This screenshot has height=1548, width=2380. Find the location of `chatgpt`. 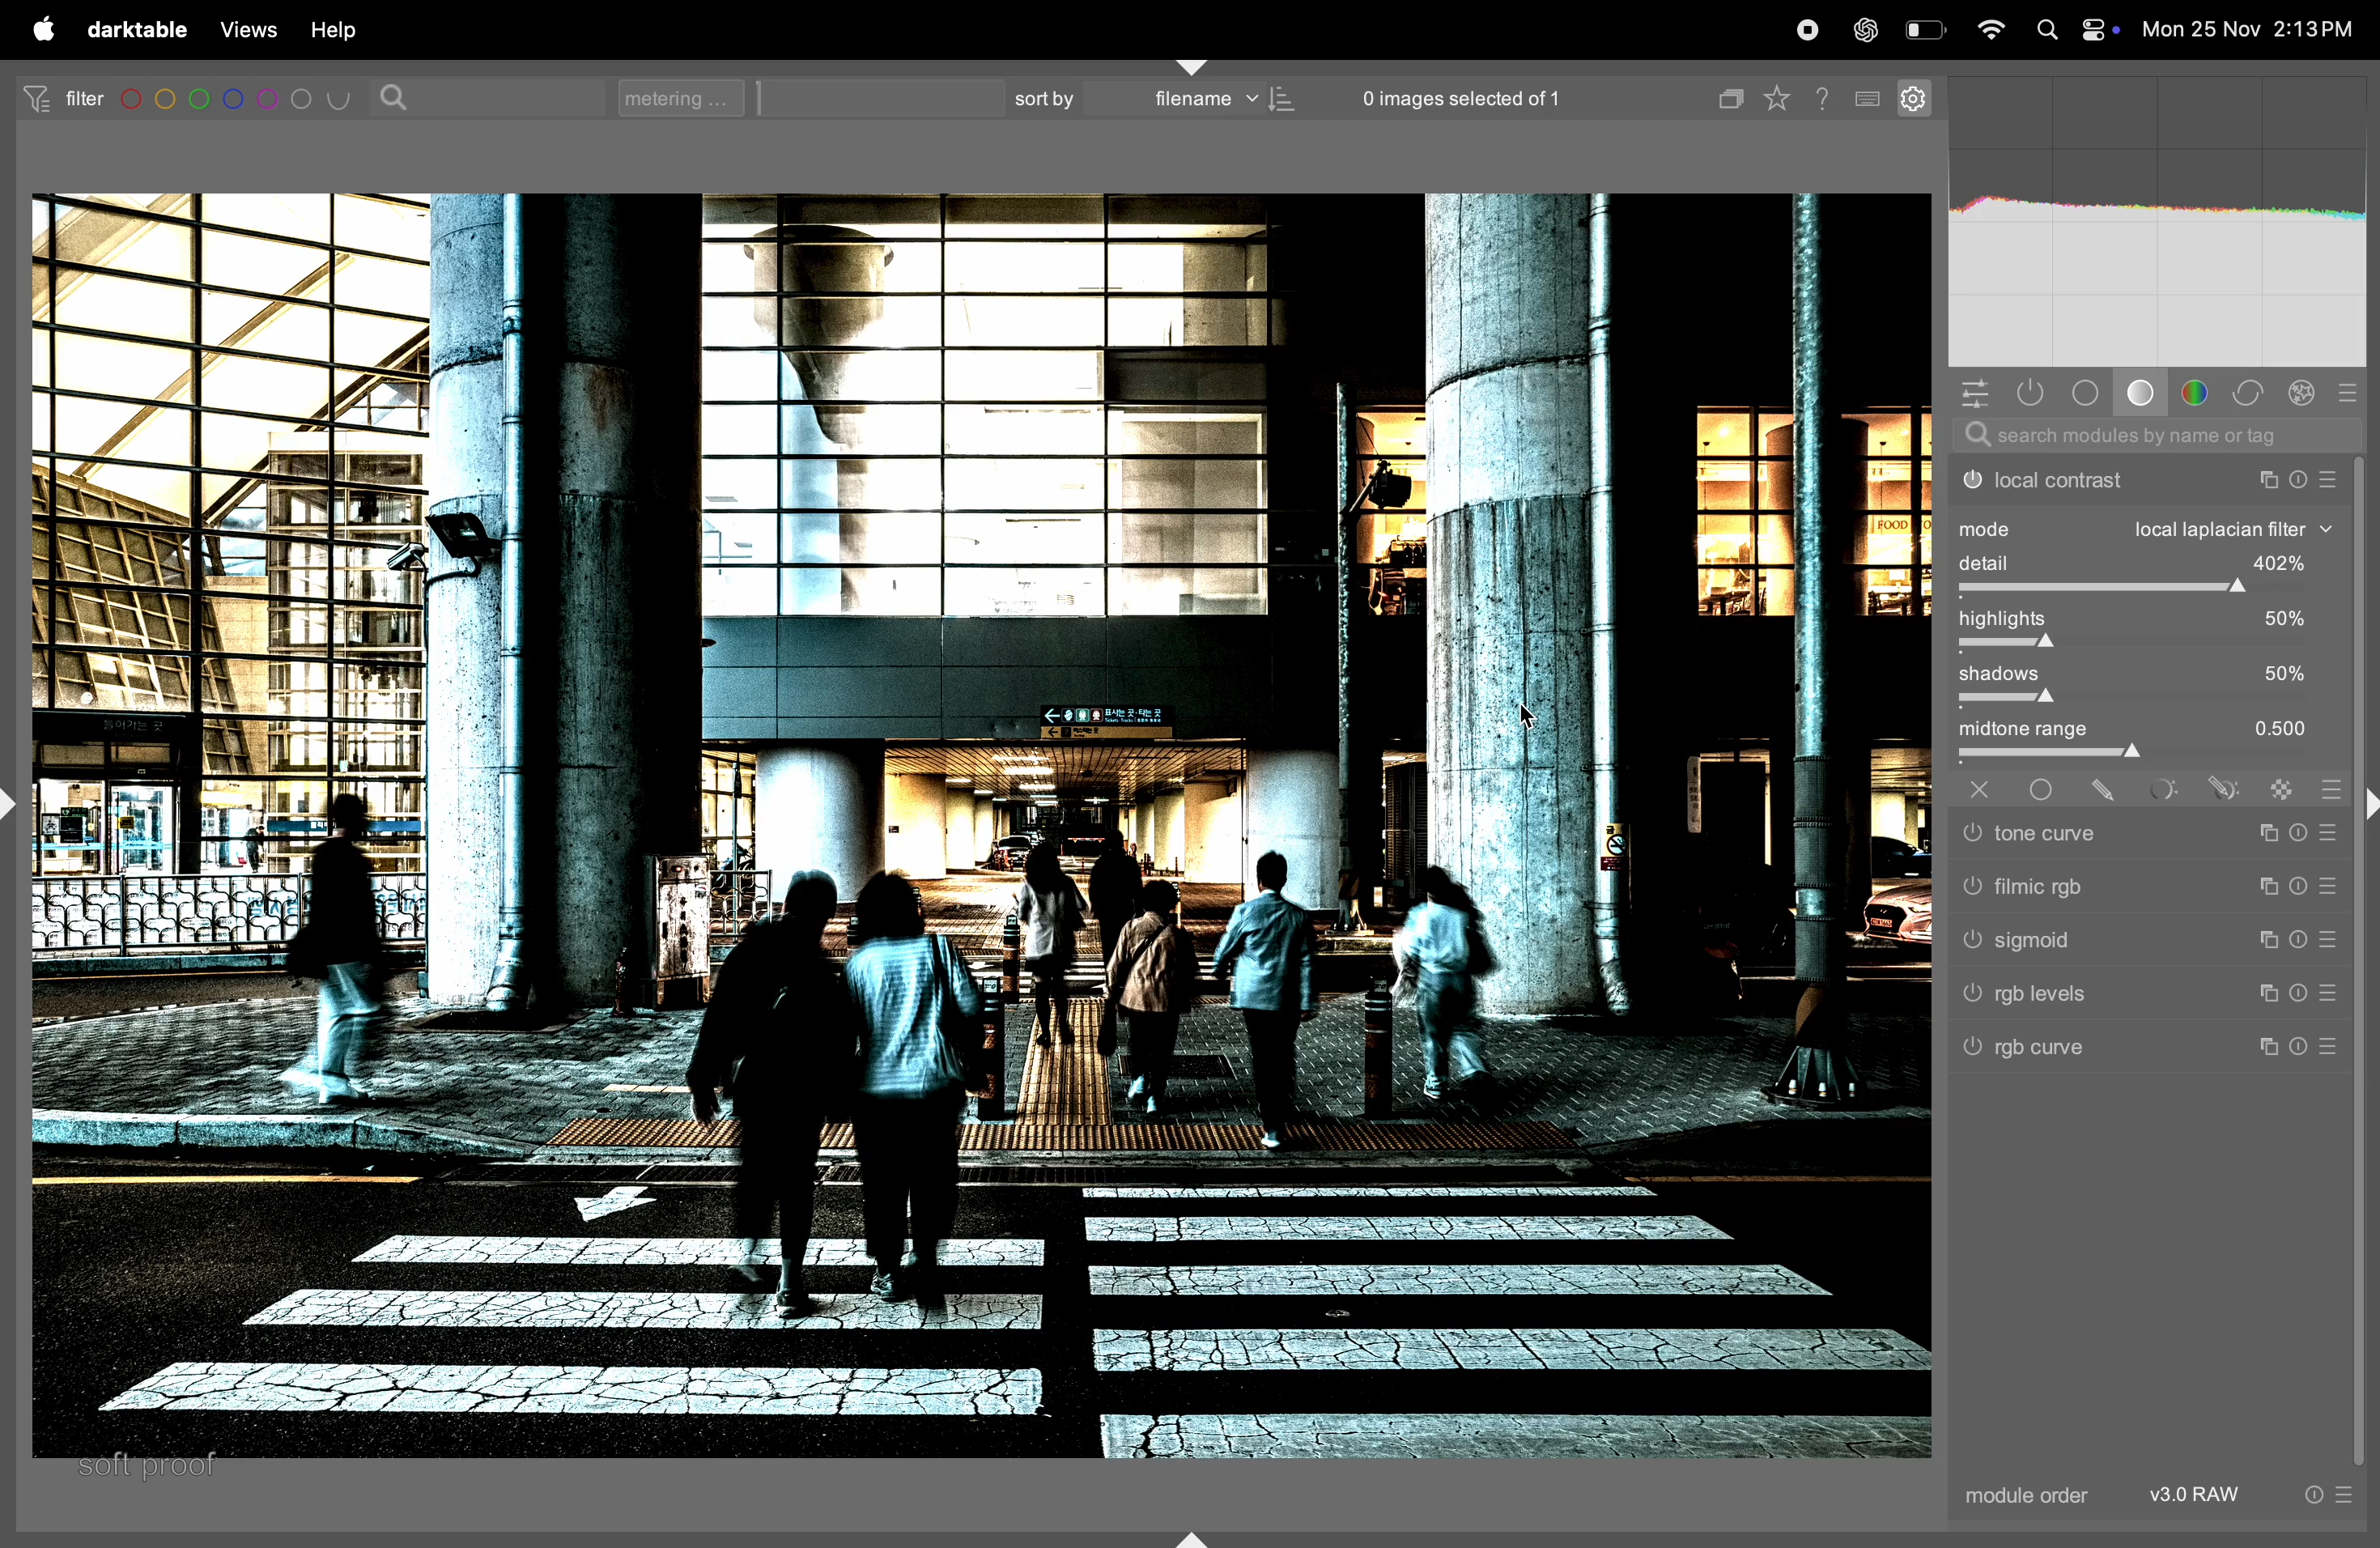

chatgpt is located at coordinates (1864, 28).